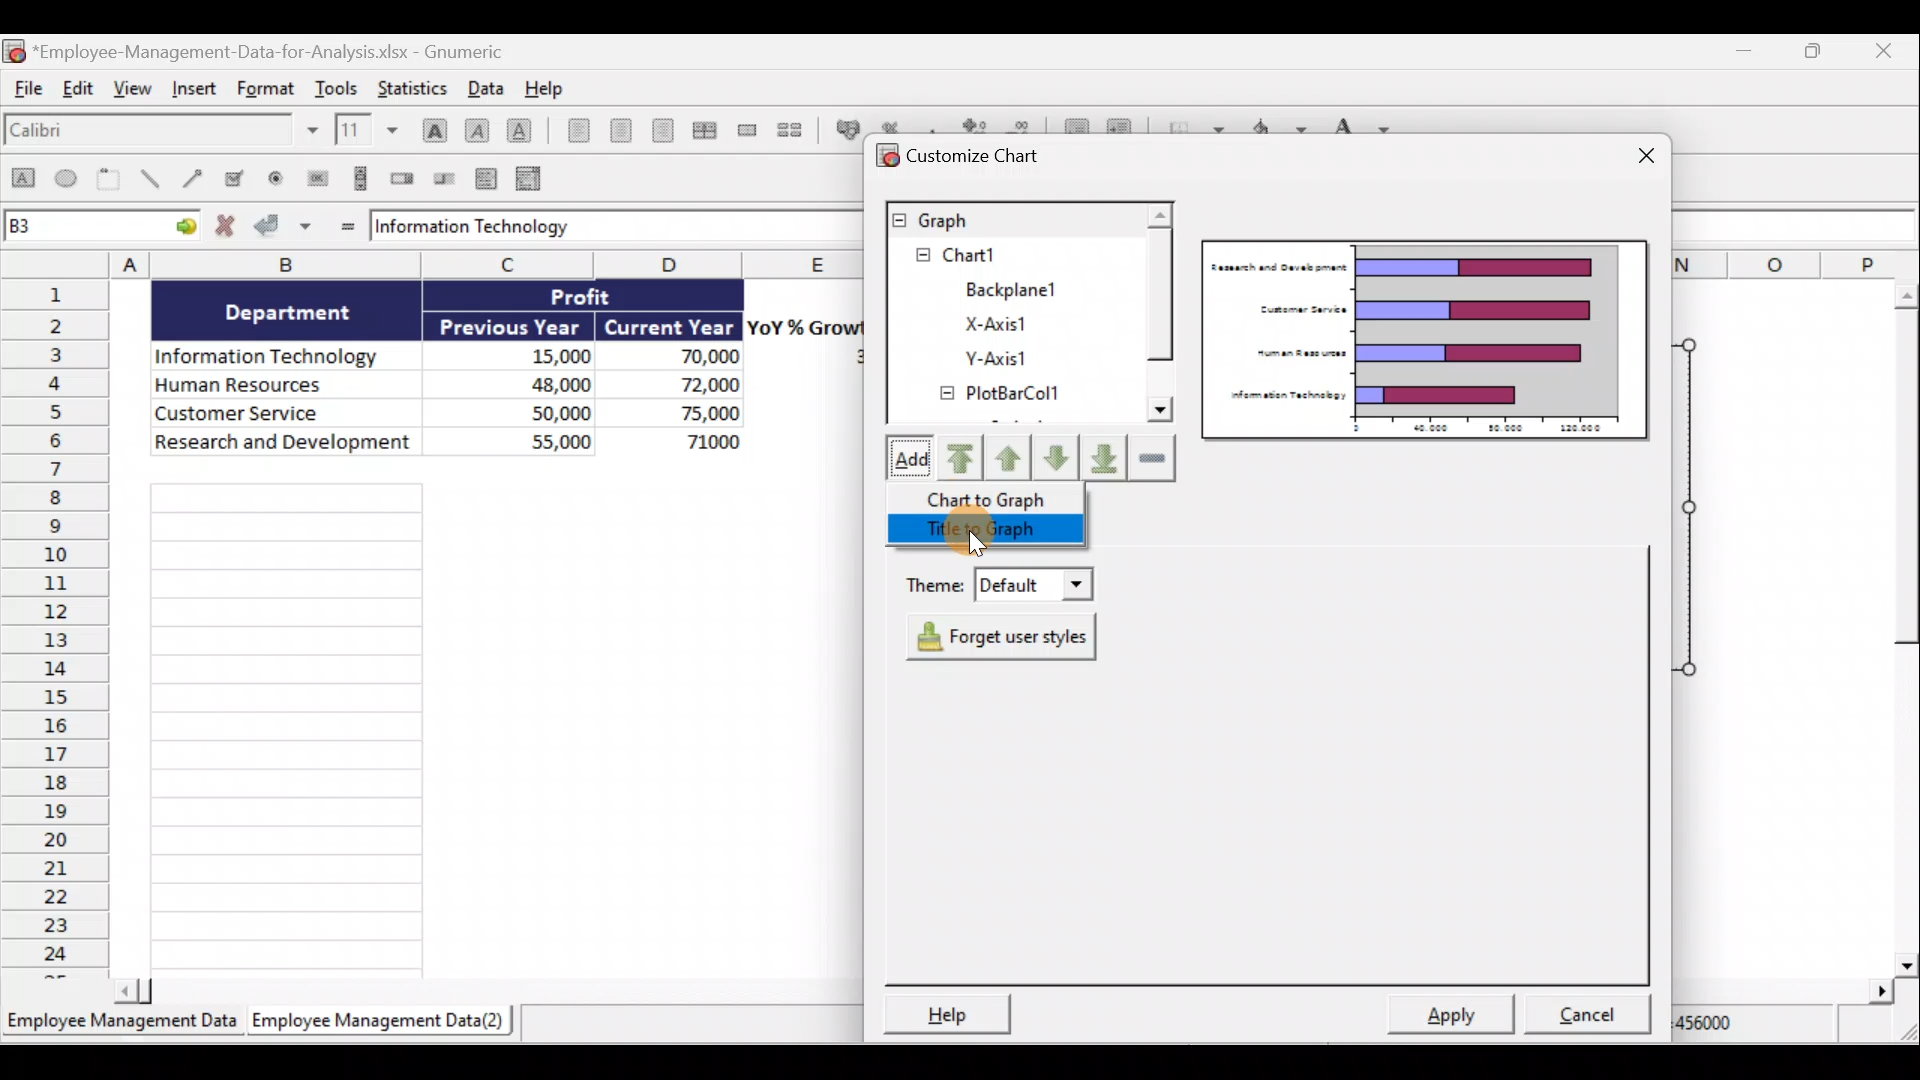  I want to click on Split merged range of cells, so click(790, 129).